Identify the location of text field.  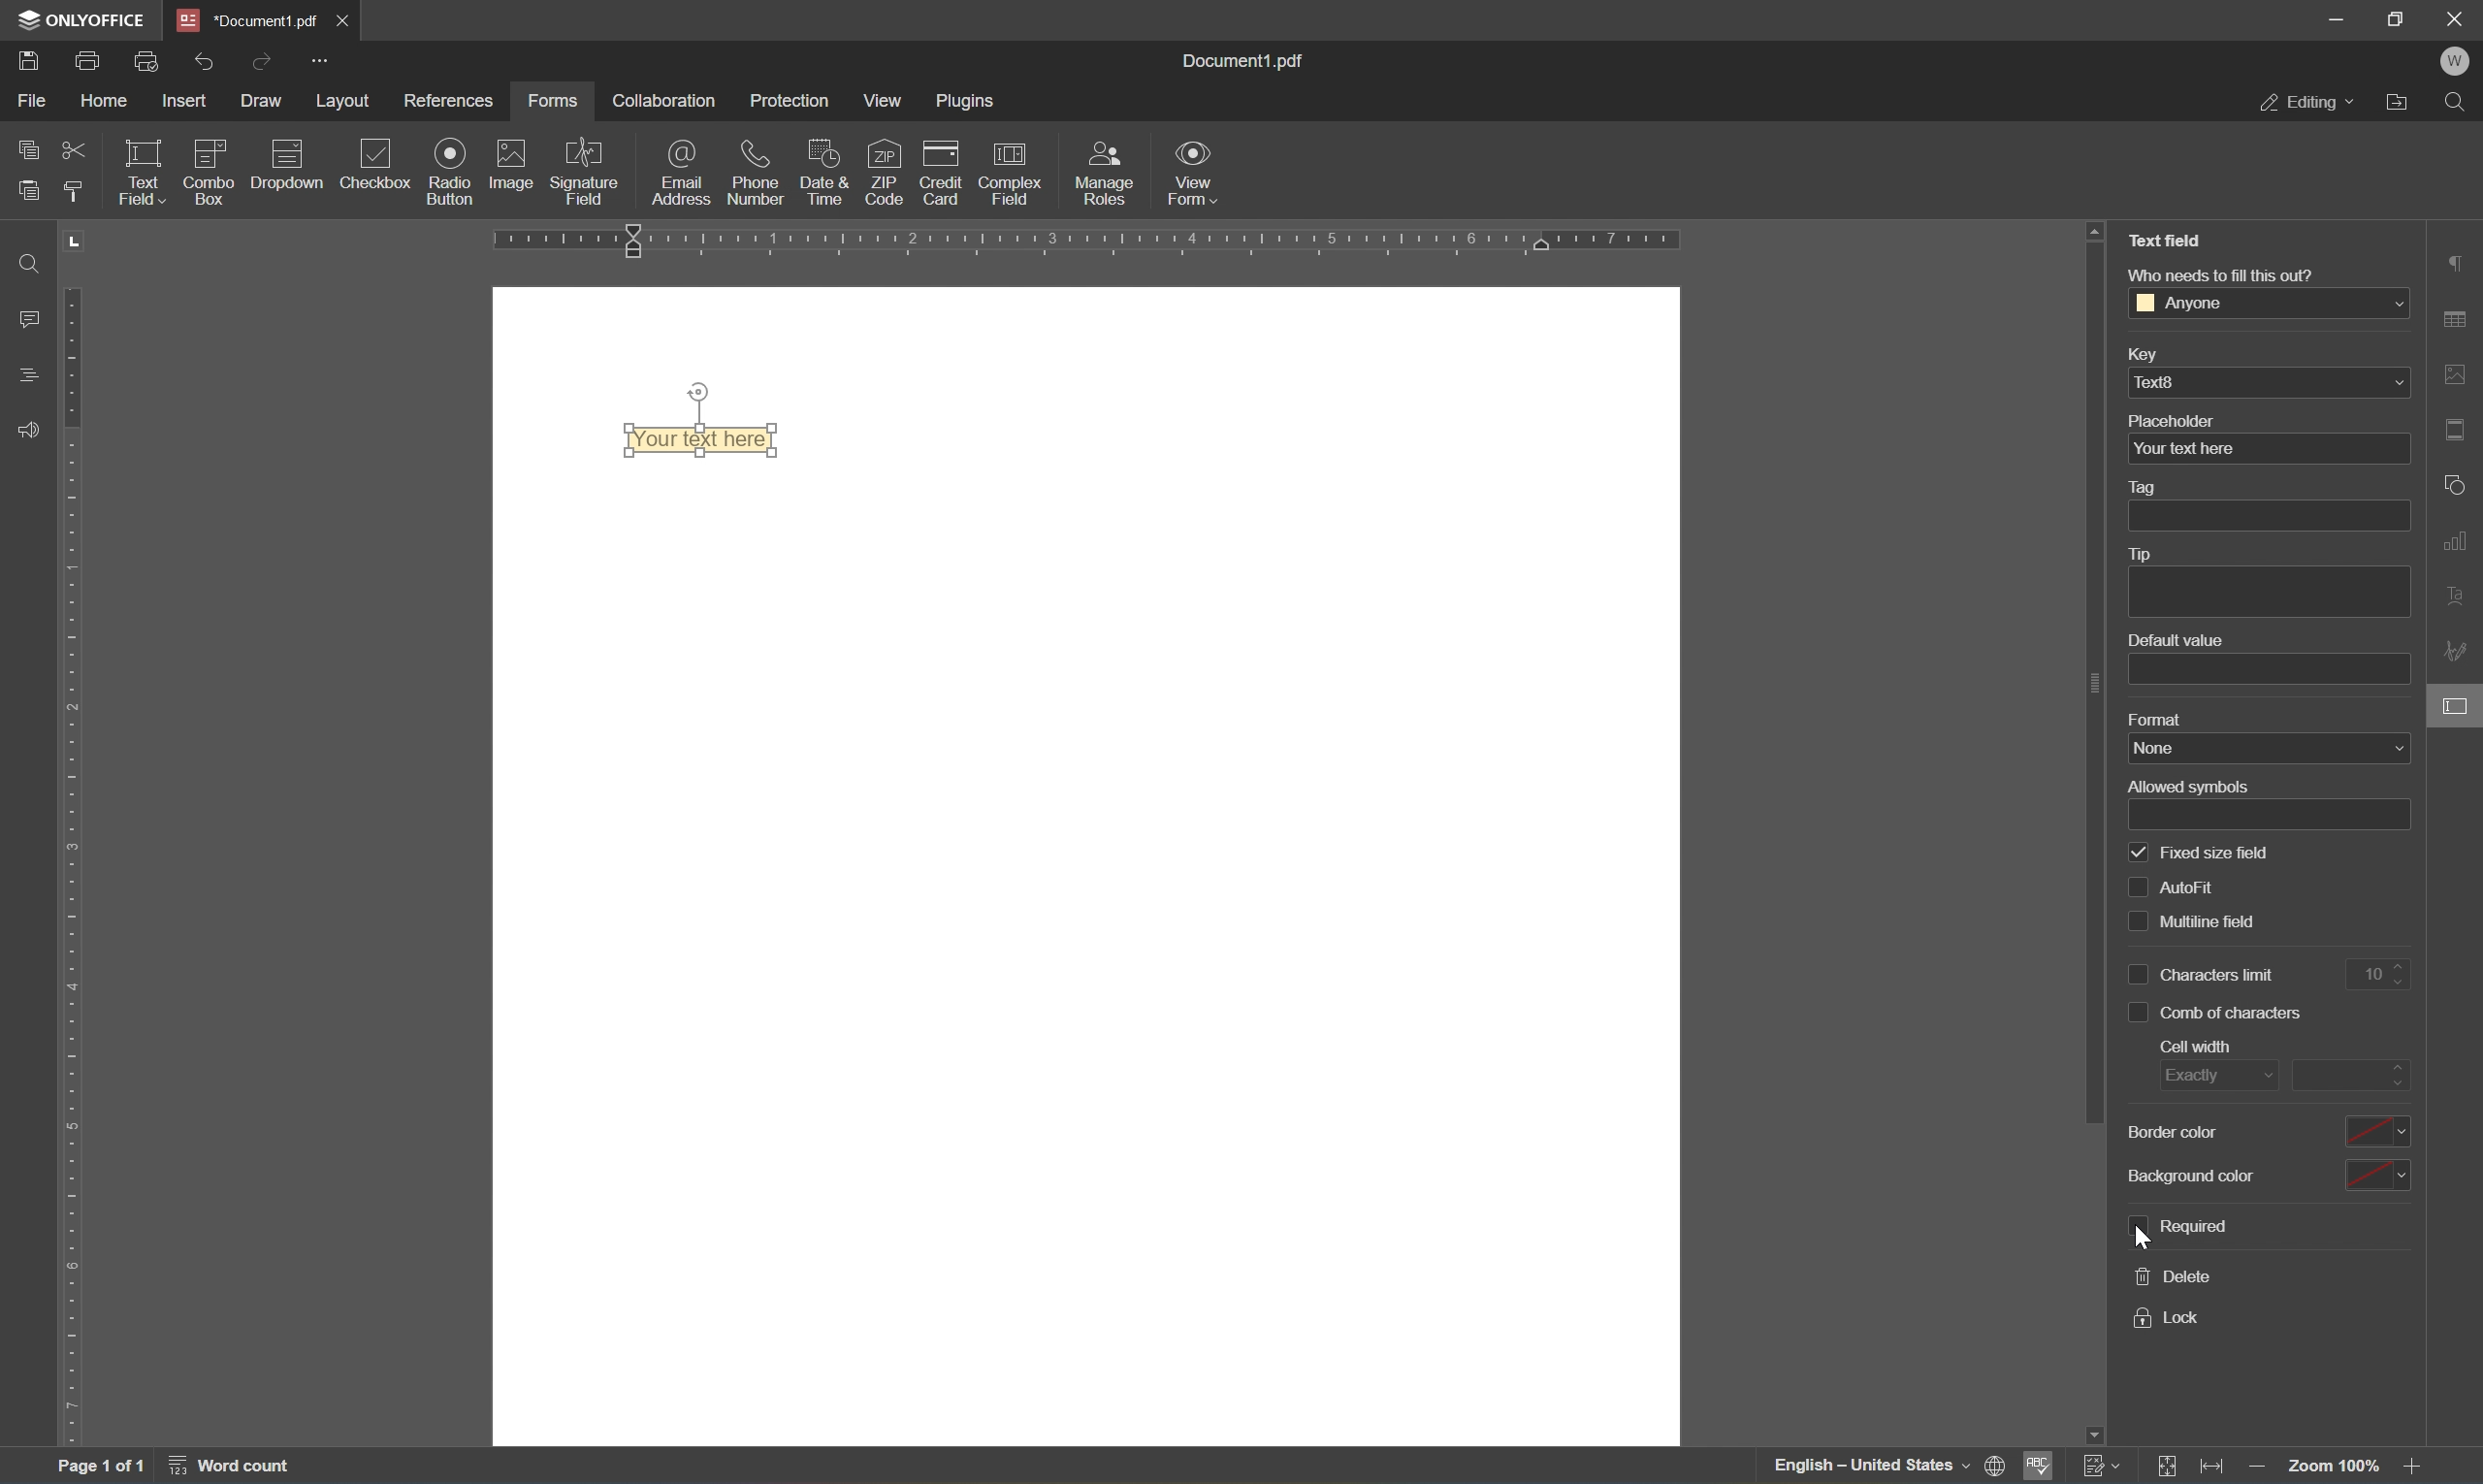
(148, 172).